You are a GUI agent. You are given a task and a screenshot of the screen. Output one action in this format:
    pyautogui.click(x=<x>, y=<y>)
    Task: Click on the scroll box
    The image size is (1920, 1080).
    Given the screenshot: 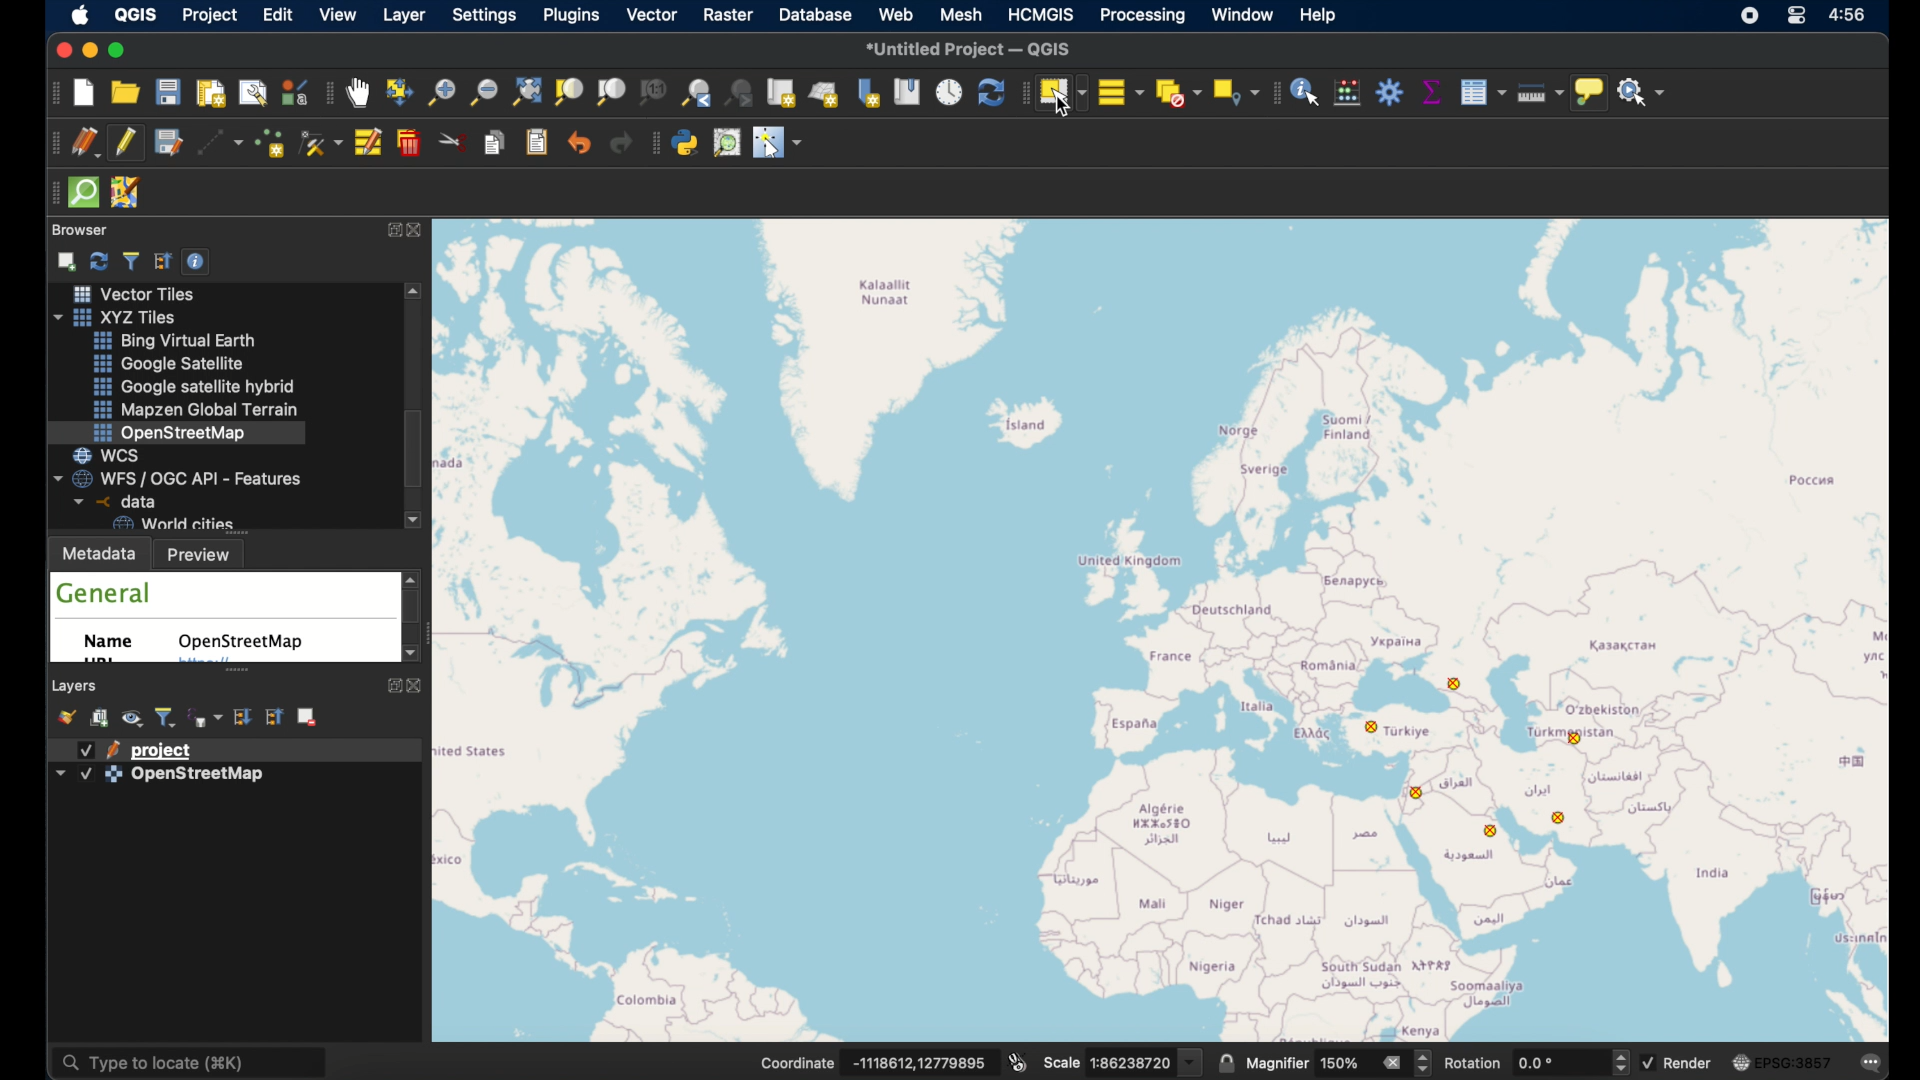 What is the action you would take?
    pyautogui.click(x=418, y=450)
    